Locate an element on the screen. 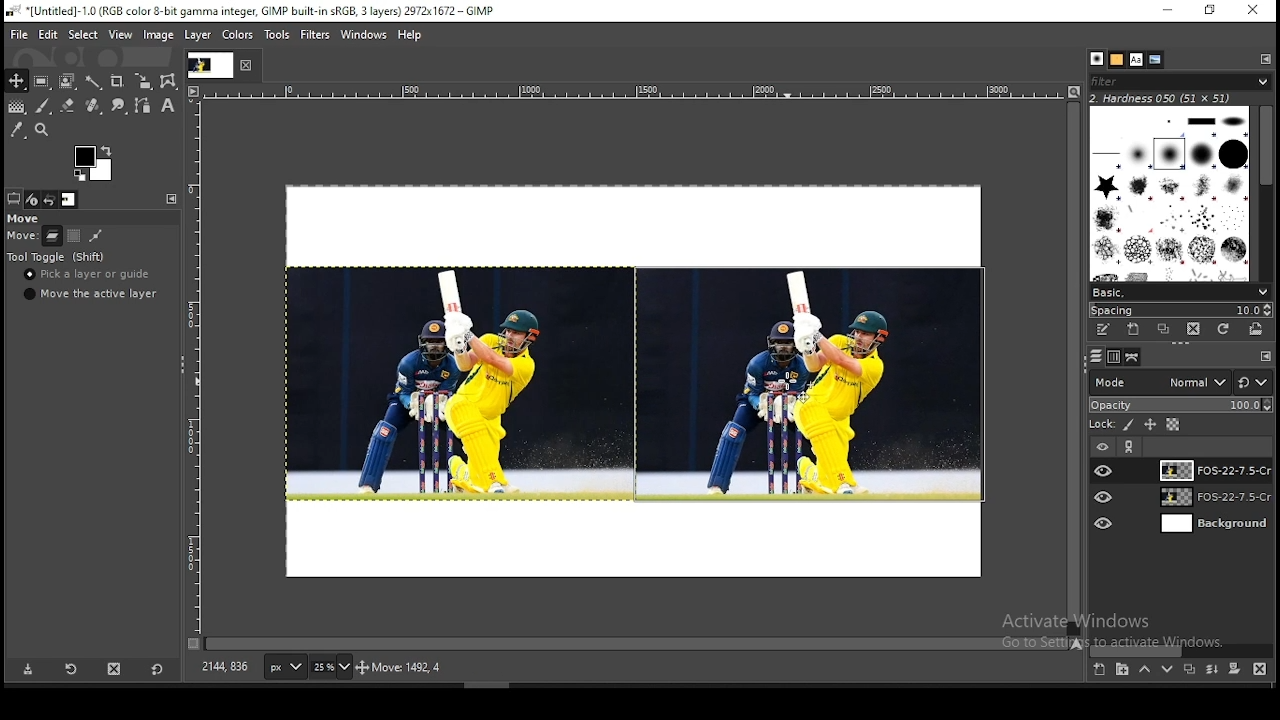  delete layer is located at coordinates (1260, 669).